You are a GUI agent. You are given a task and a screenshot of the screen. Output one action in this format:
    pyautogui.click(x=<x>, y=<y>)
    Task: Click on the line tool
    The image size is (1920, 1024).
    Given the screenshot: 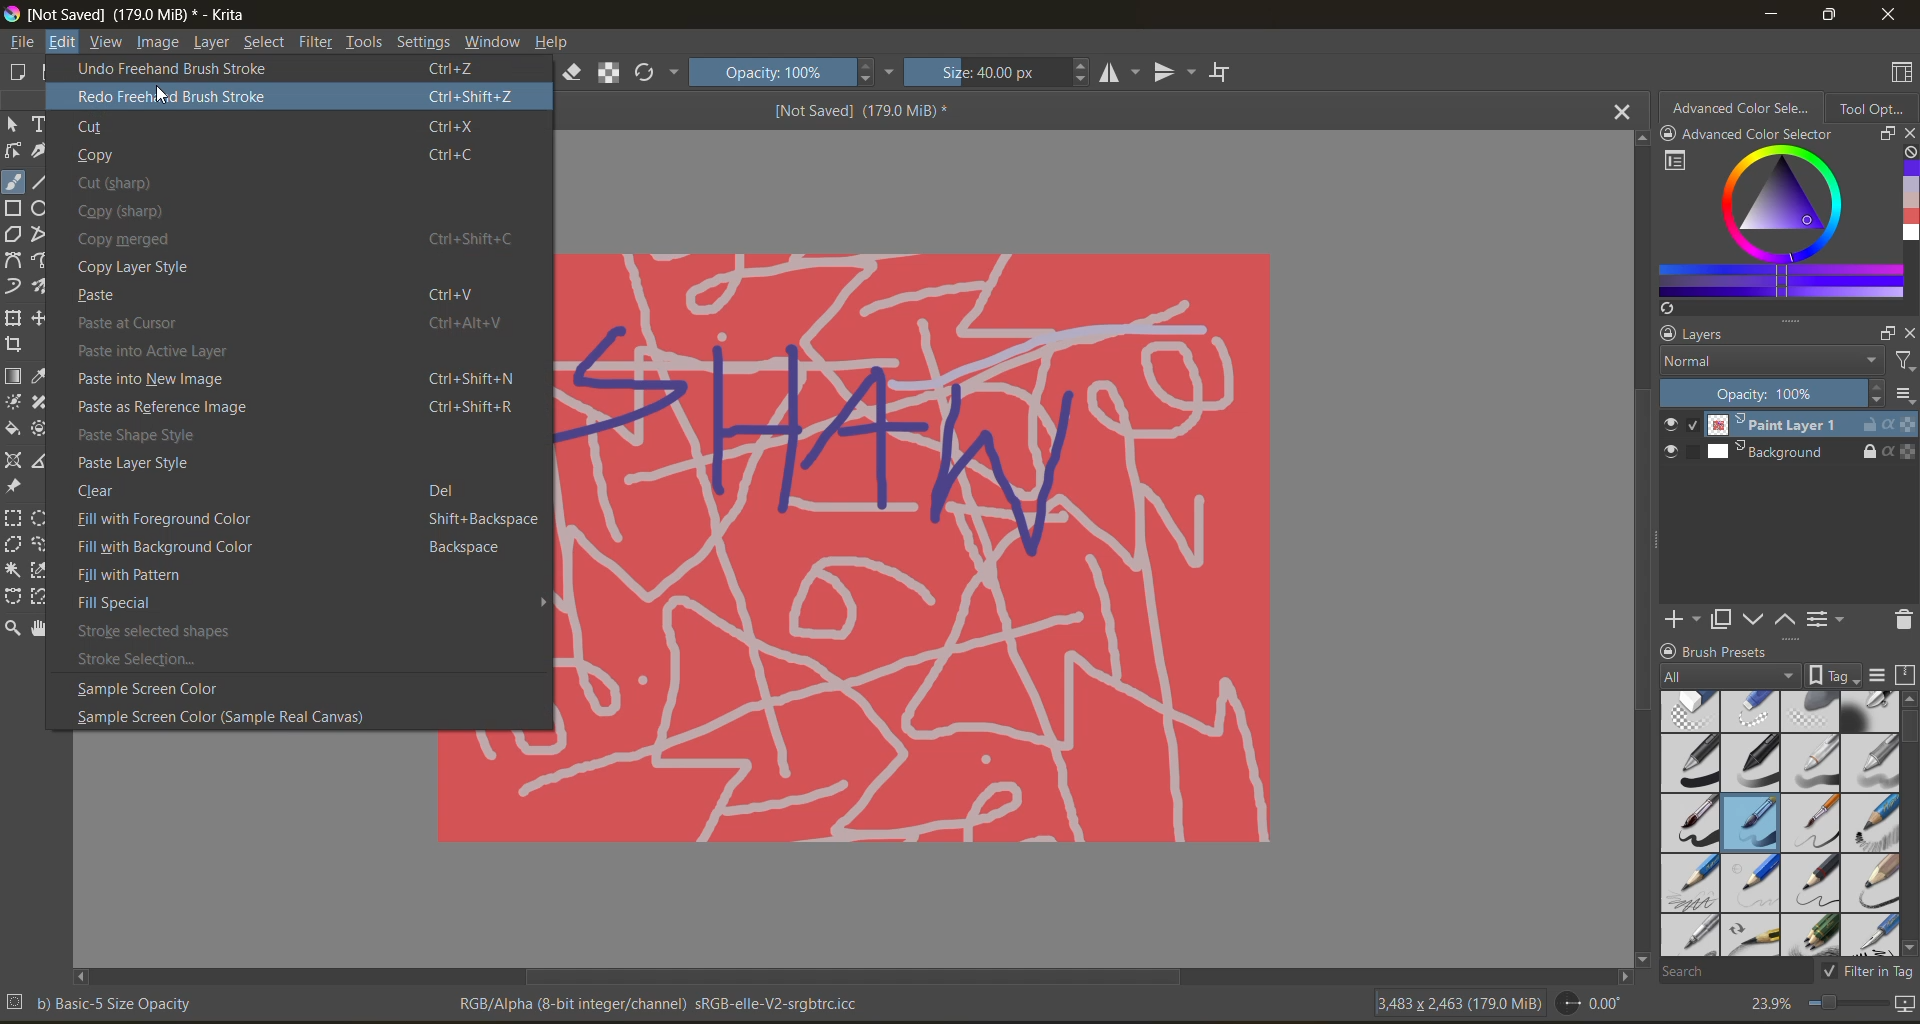 What is the action you would take?
    pyautogui.click(x=43, y=182)
    